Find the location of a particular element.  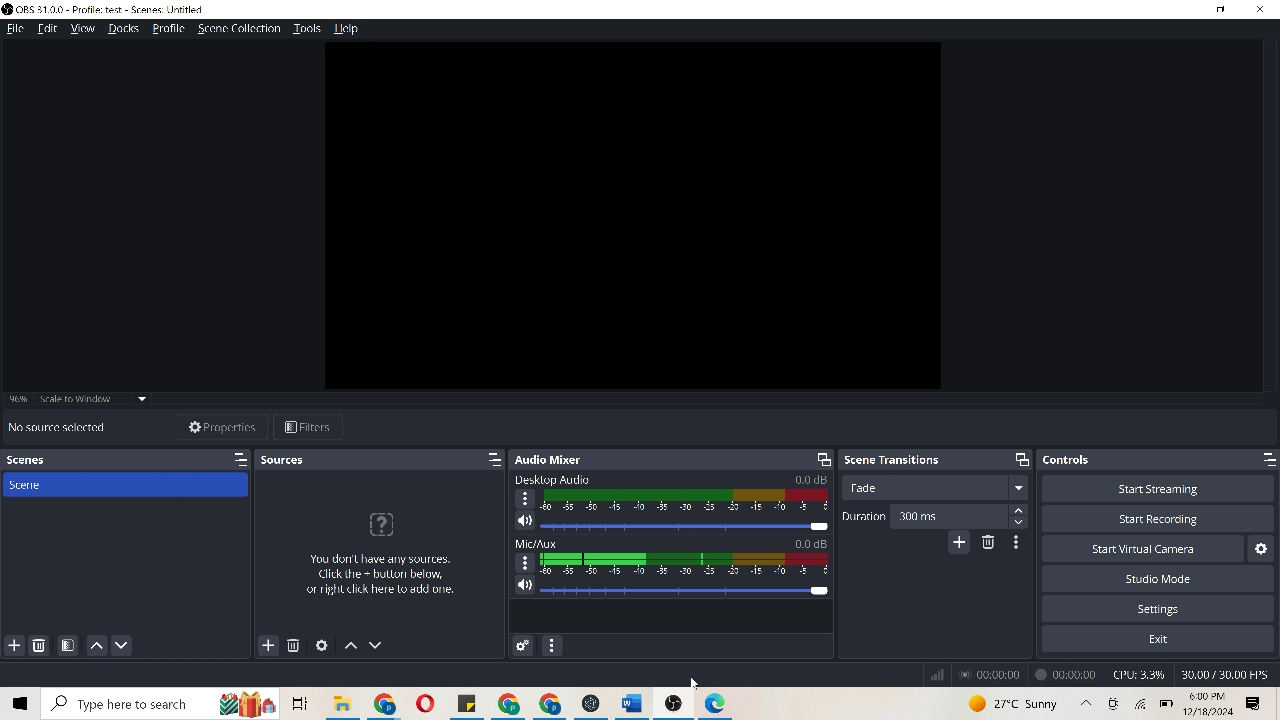

sources is located at coordinates (288, 463).